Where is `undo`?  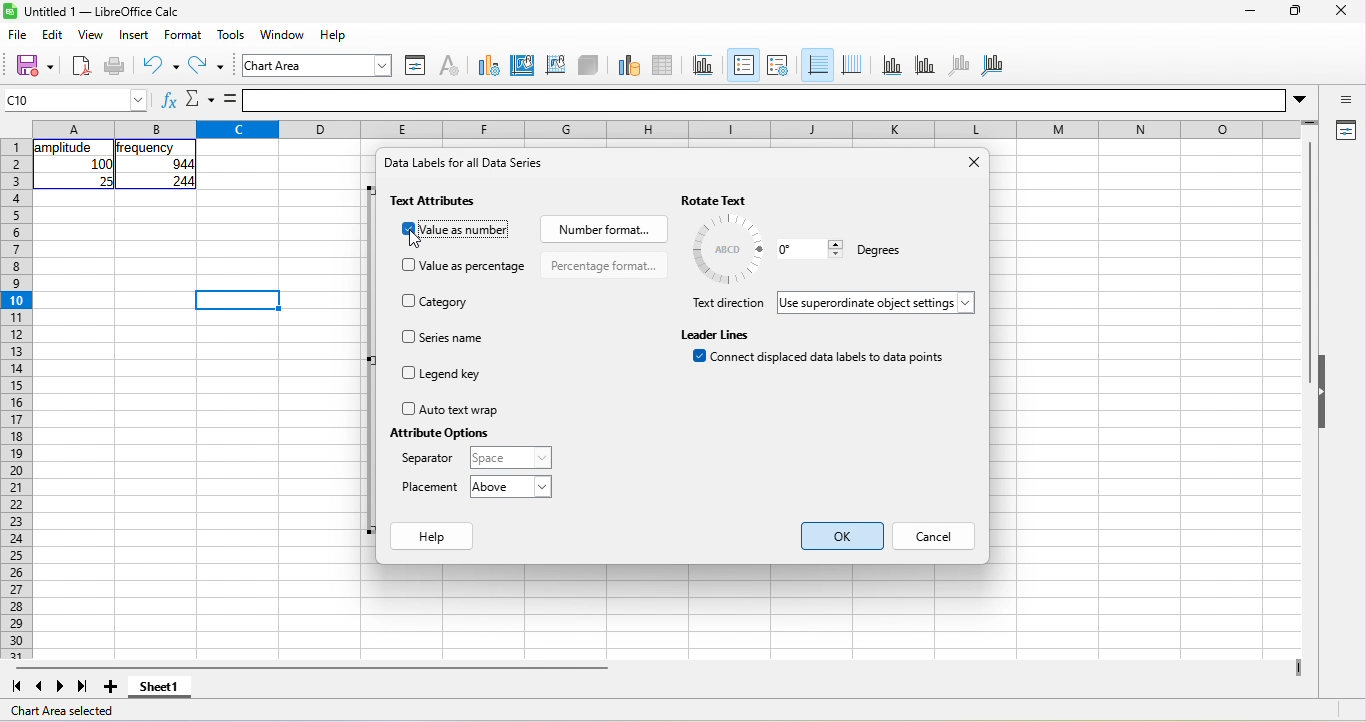 undo is located at coordinates (160, 65).